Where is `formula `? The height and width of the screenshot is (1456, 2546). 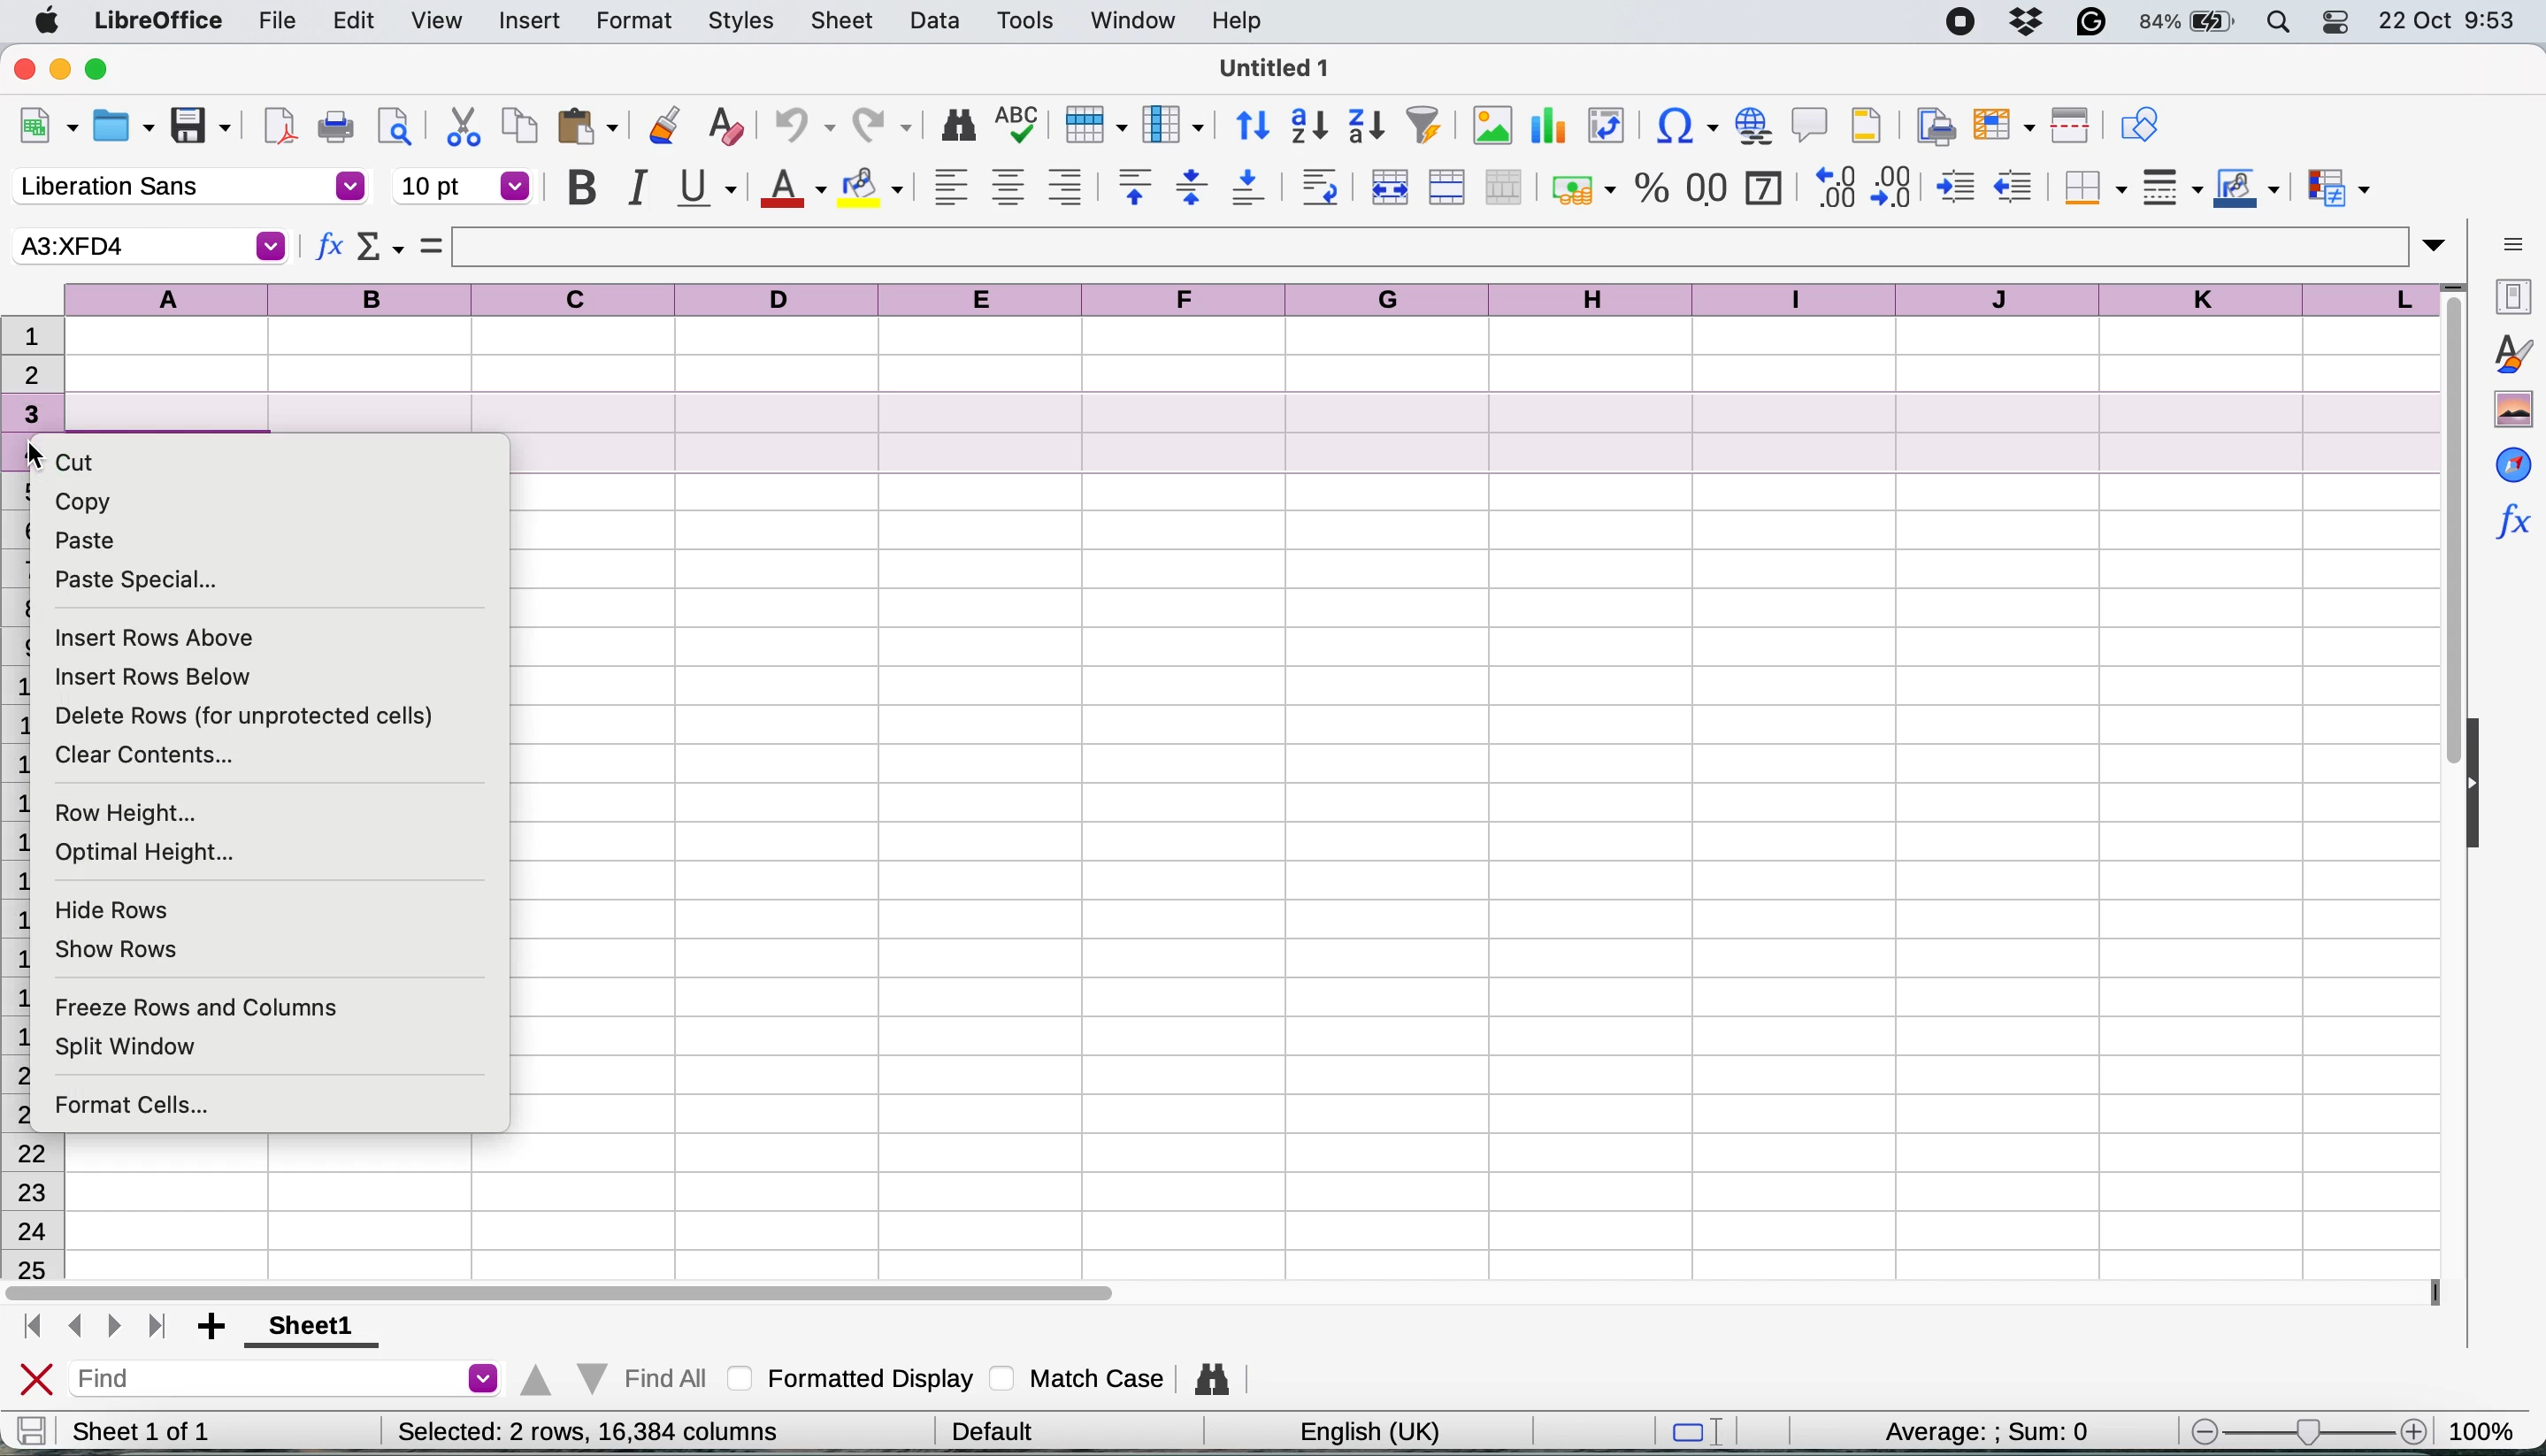
formula  is located at coordinates (432, 245).